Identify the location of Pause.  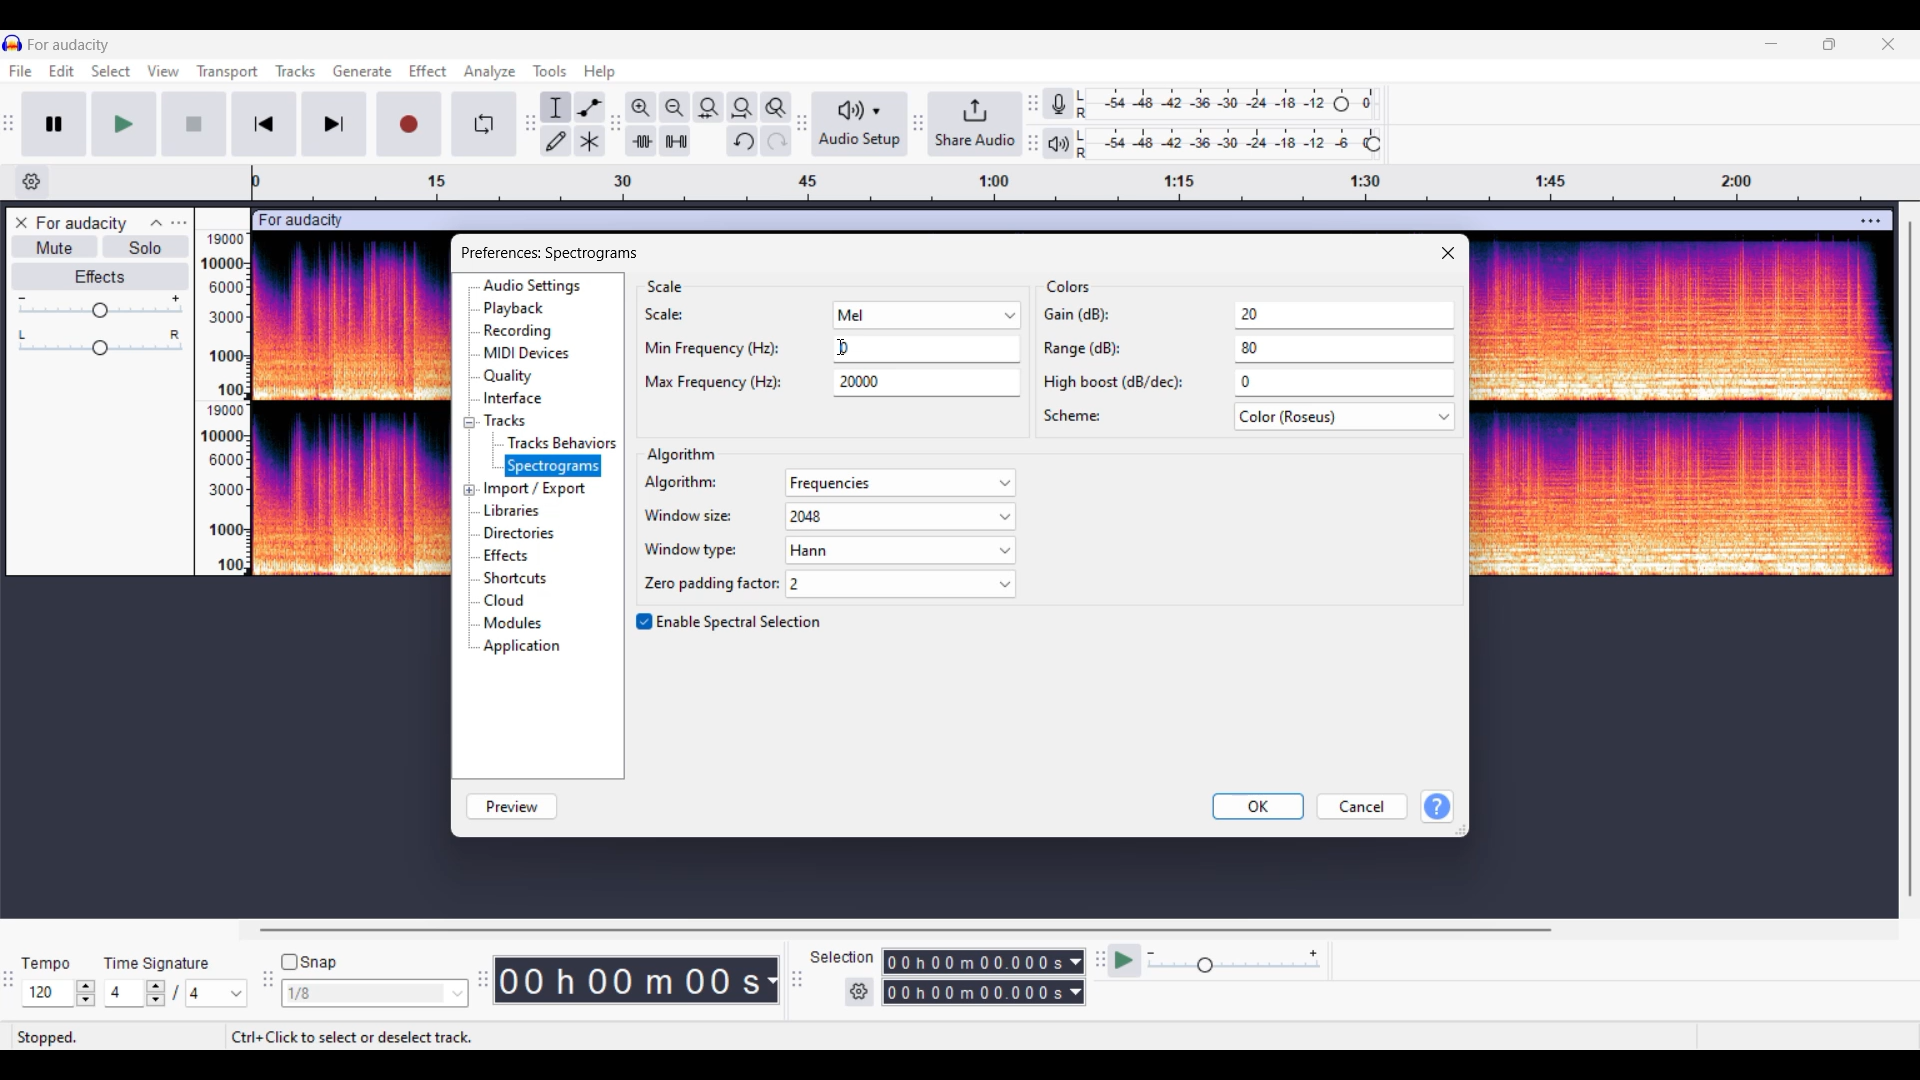
(55, 124).